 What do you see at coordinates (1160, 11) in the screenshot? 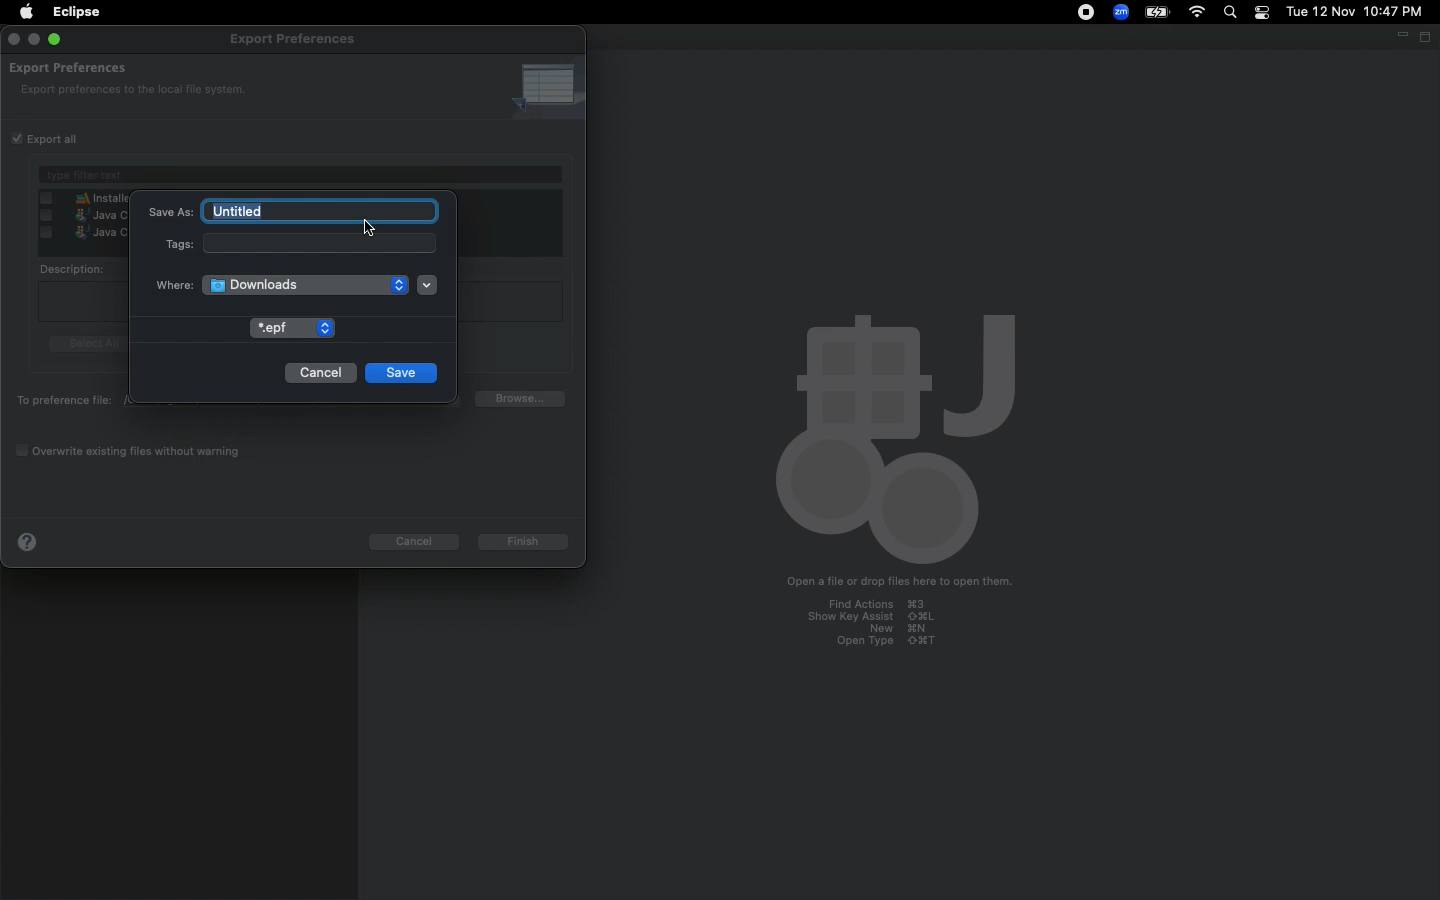
I see `Charge` at bounding box center [1160, 11].